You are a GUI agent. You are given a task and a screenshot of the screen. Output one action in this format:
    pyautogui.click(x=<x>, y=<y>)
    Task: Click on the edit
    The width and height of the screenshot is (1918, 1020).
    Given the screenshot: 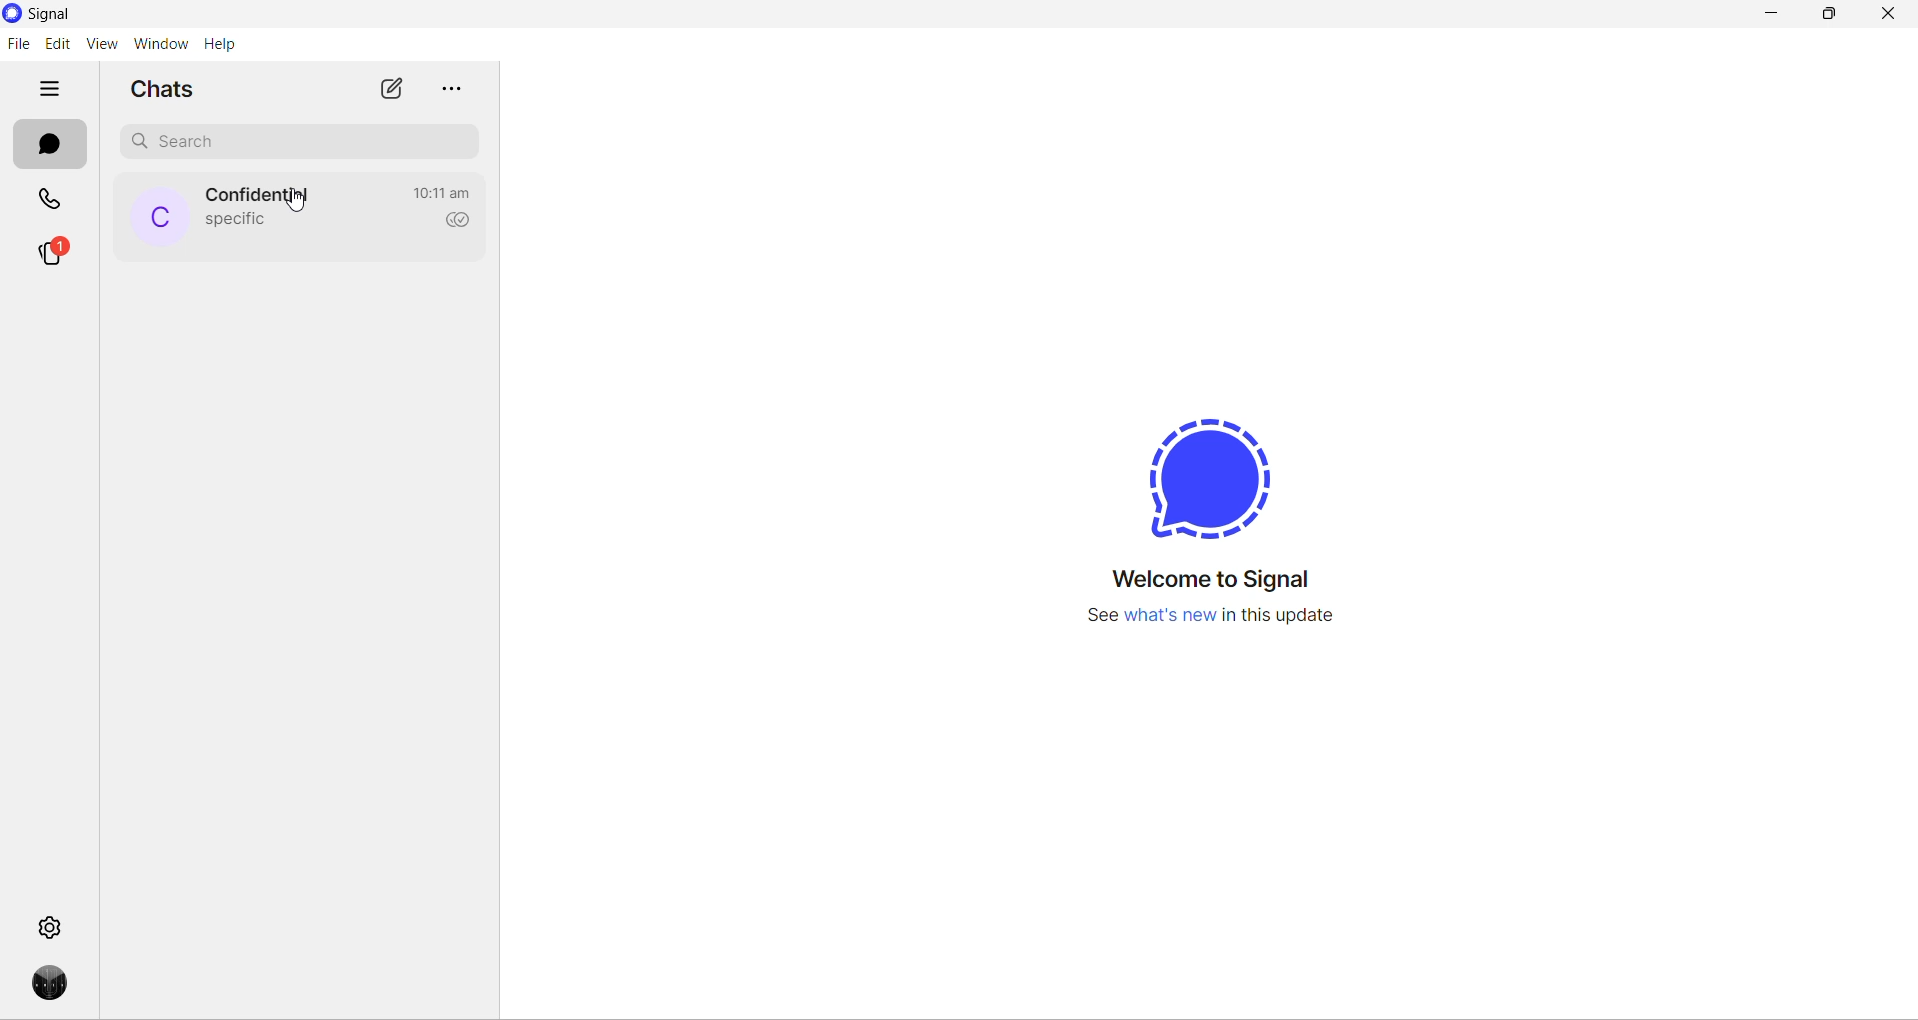 What is the action you would take?
    pyautogui.click(x=57, y=44)
    